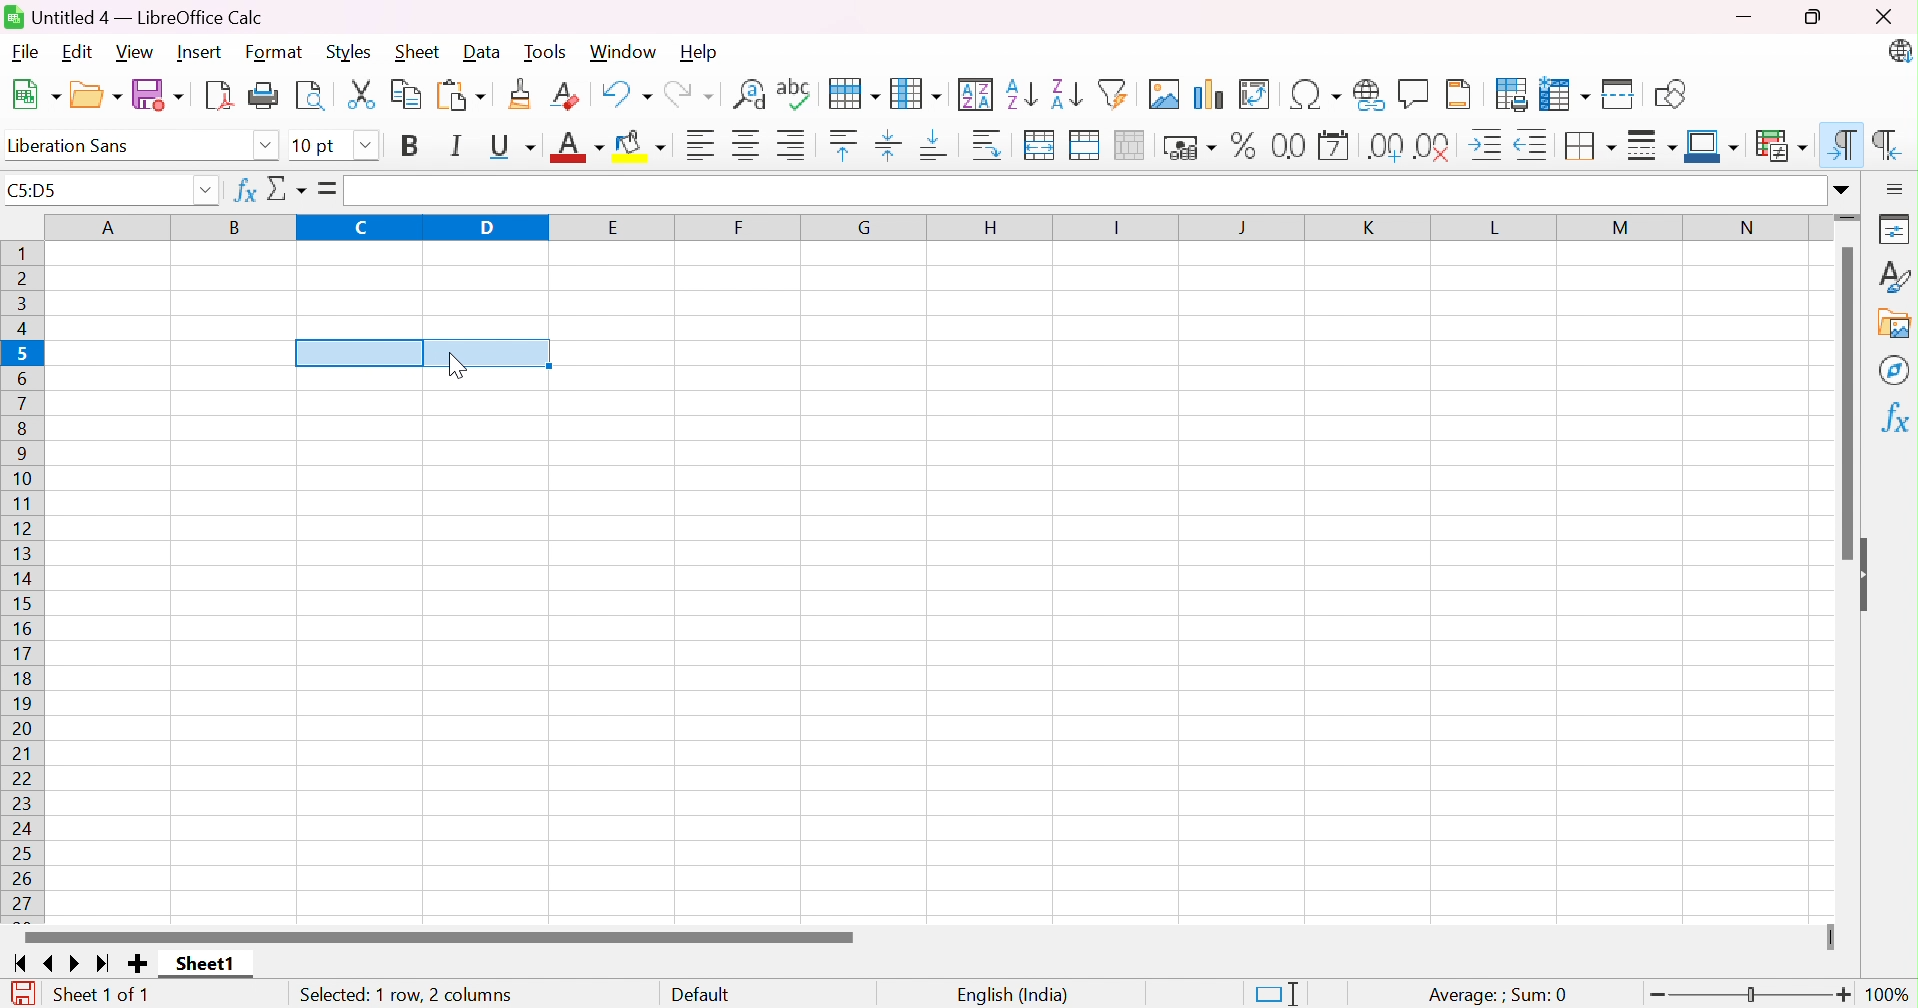 The image size is (1918, 1008). I want to click on 10 pt, so click(316, 145).